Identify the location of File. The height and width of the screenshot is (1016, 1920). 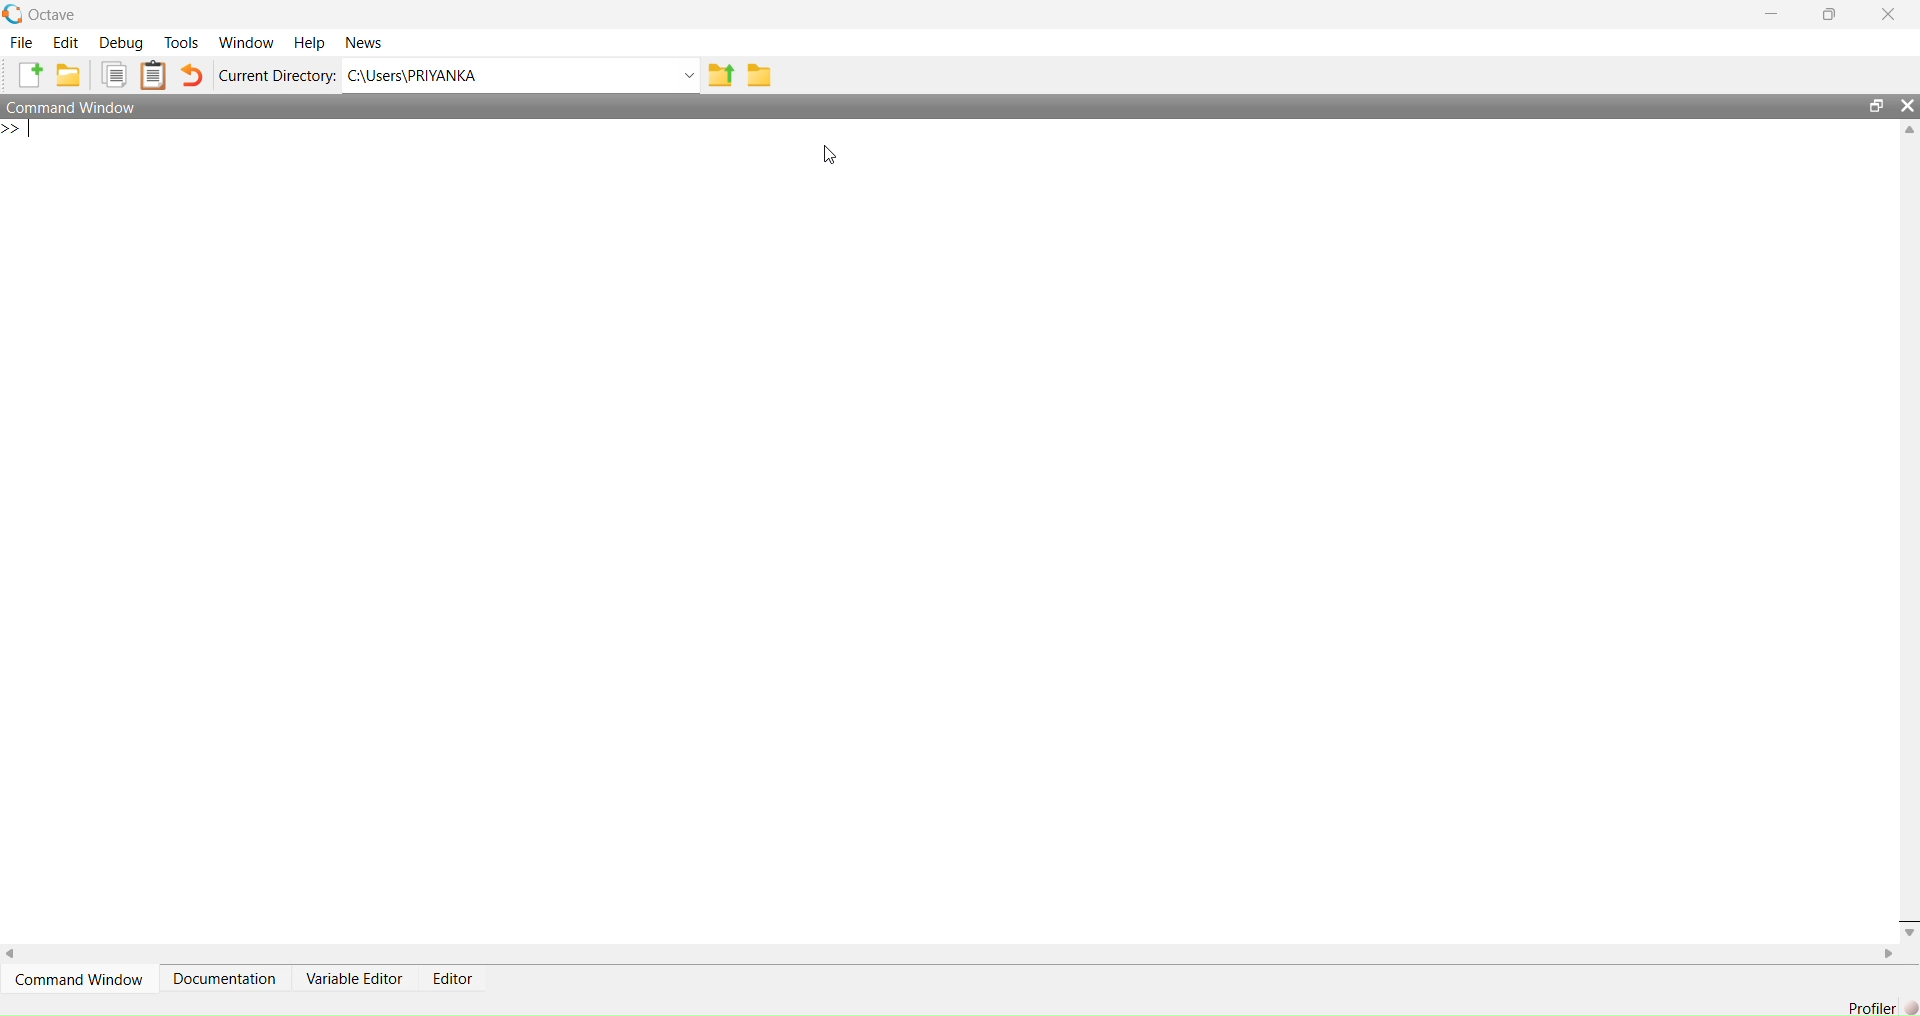
(18, 41).